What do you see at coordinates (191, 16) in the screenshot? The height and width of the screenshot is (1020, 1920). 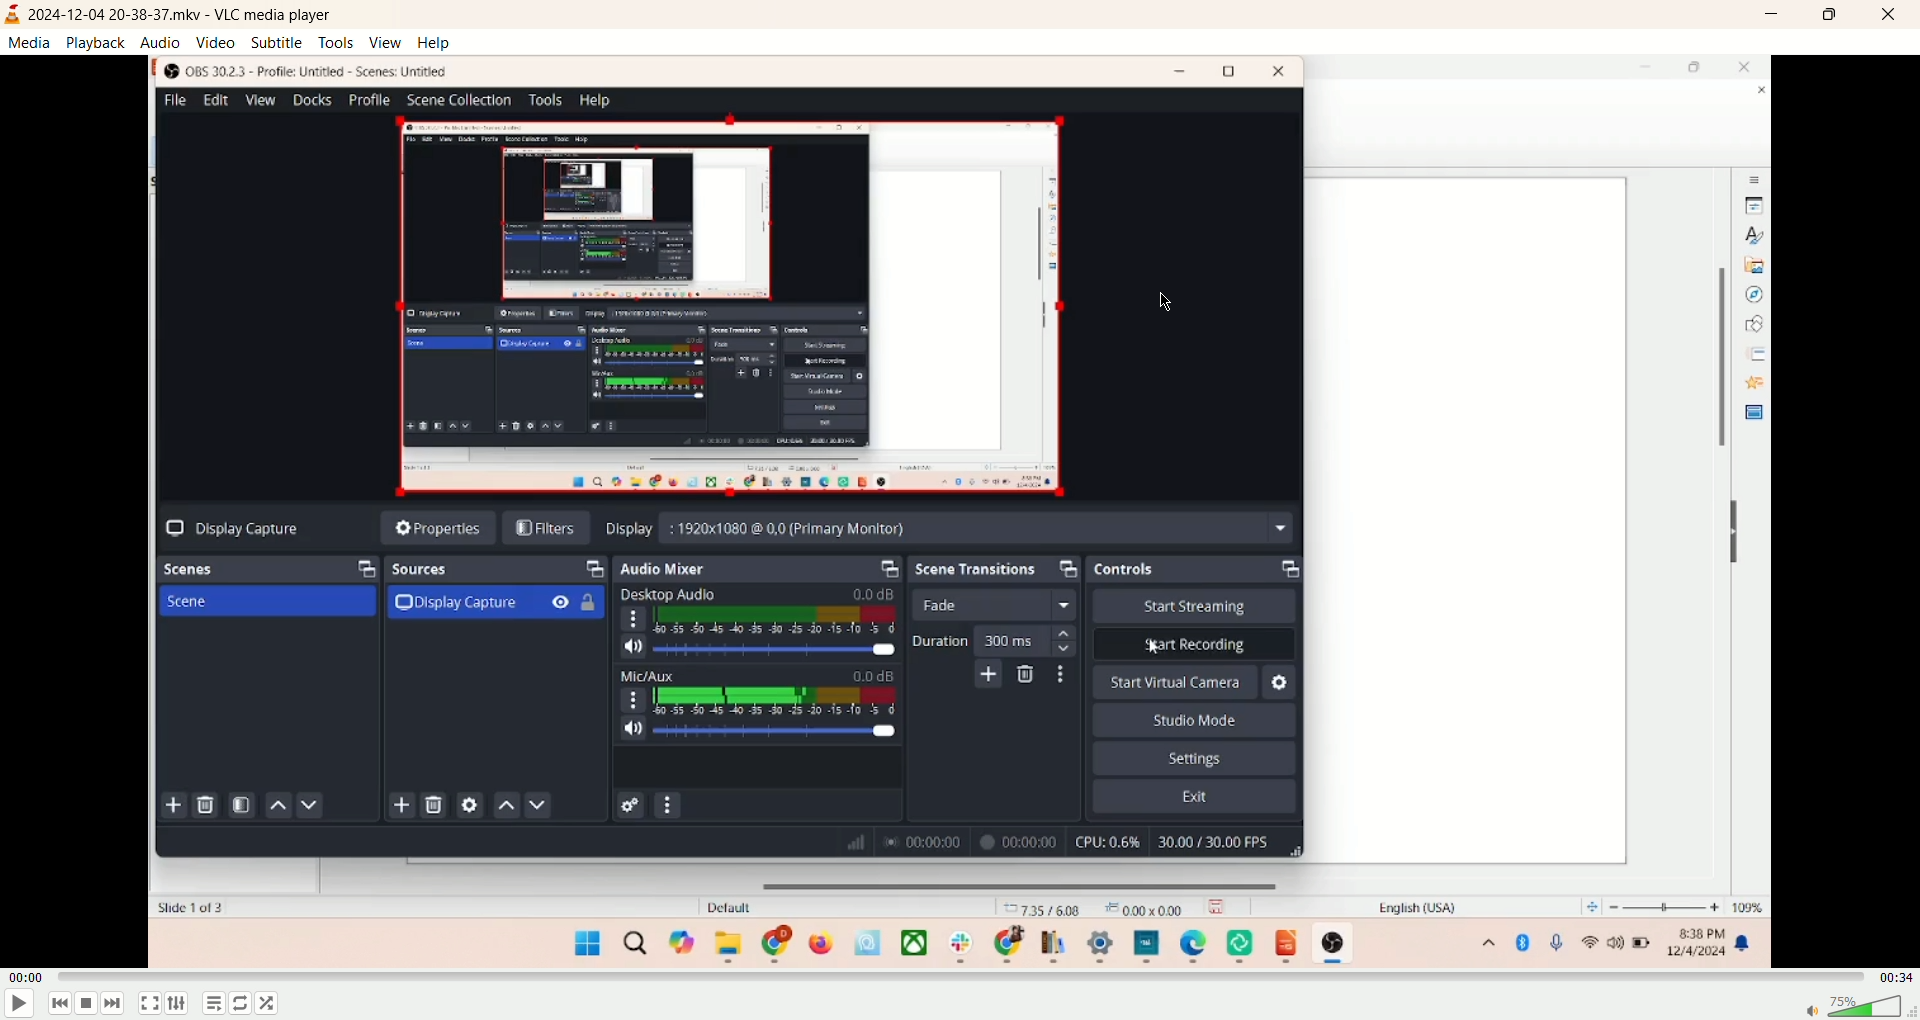 I see `2024-12-04 20-38-37.mkv - VLC media player` at bounding box center [191, 16].